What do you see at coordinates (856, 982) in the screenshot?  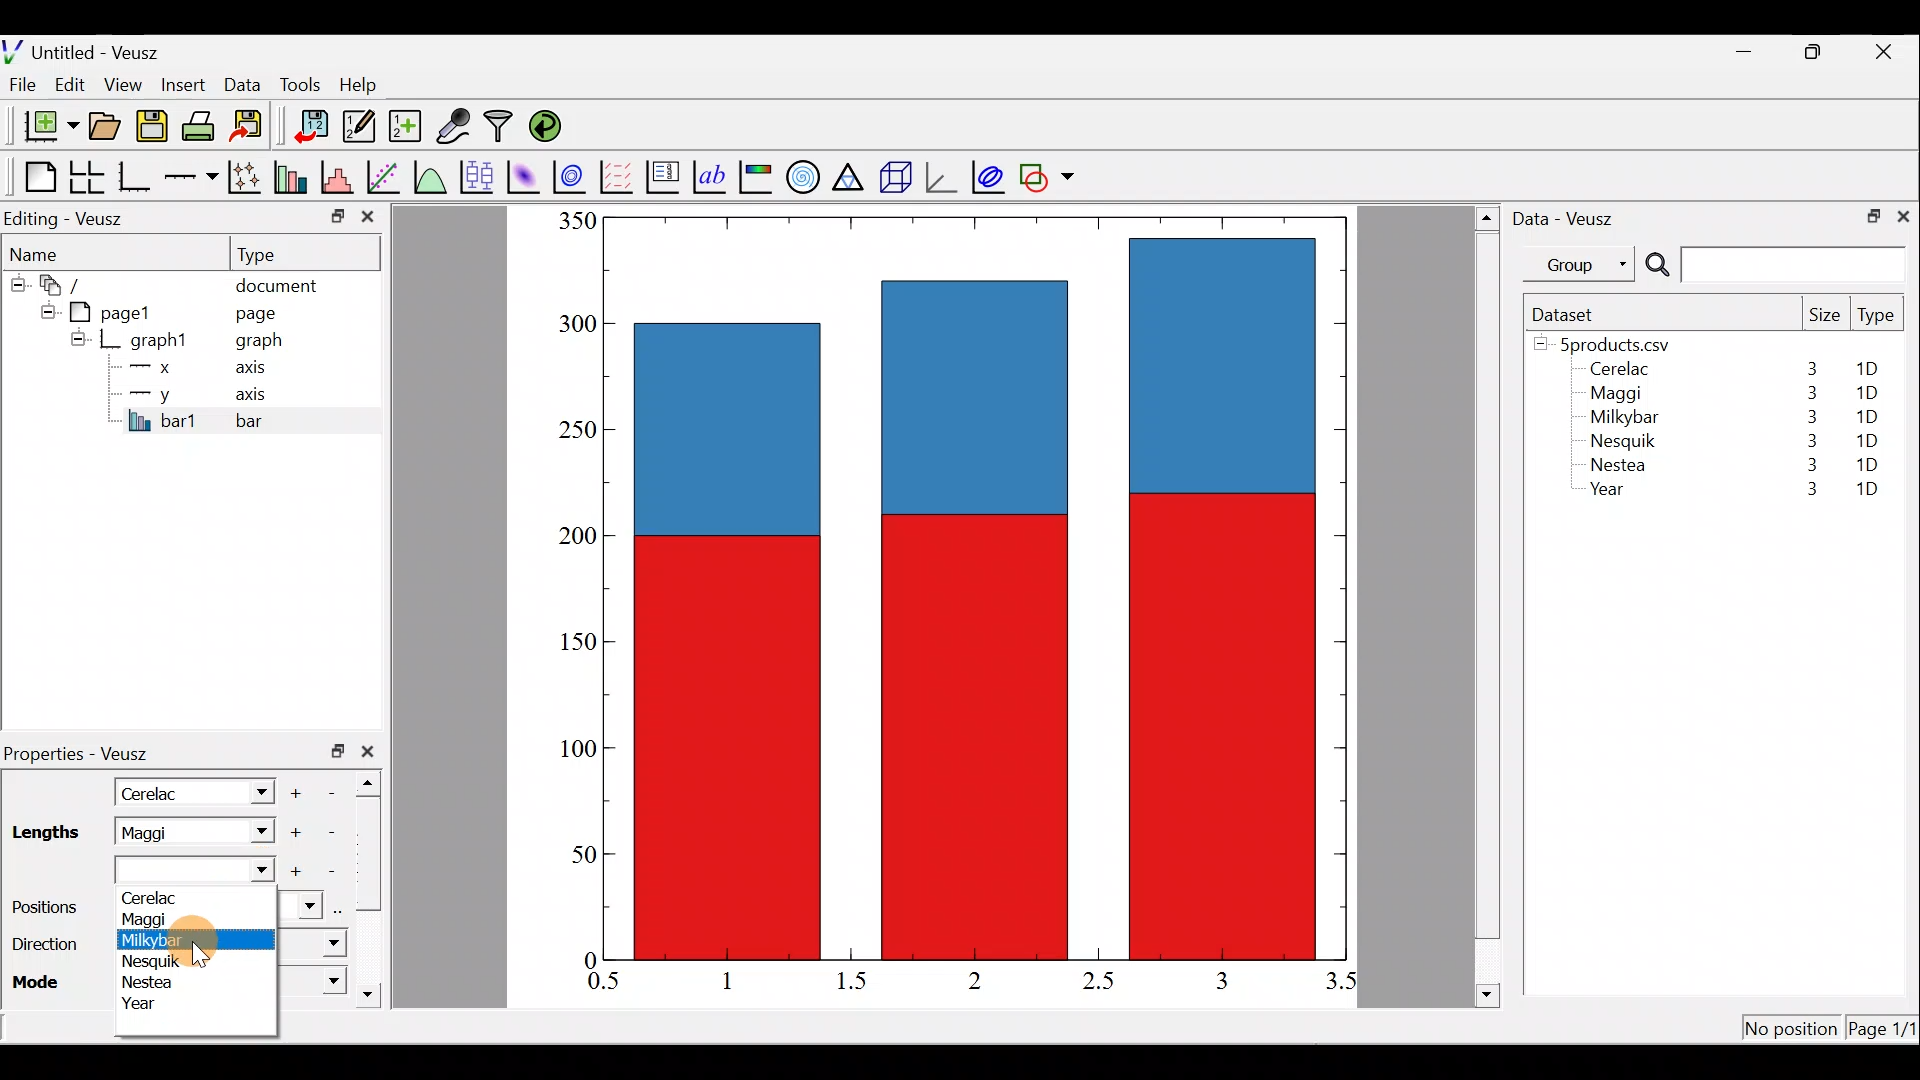 I see `1.5` at bounding box center [856, 982].